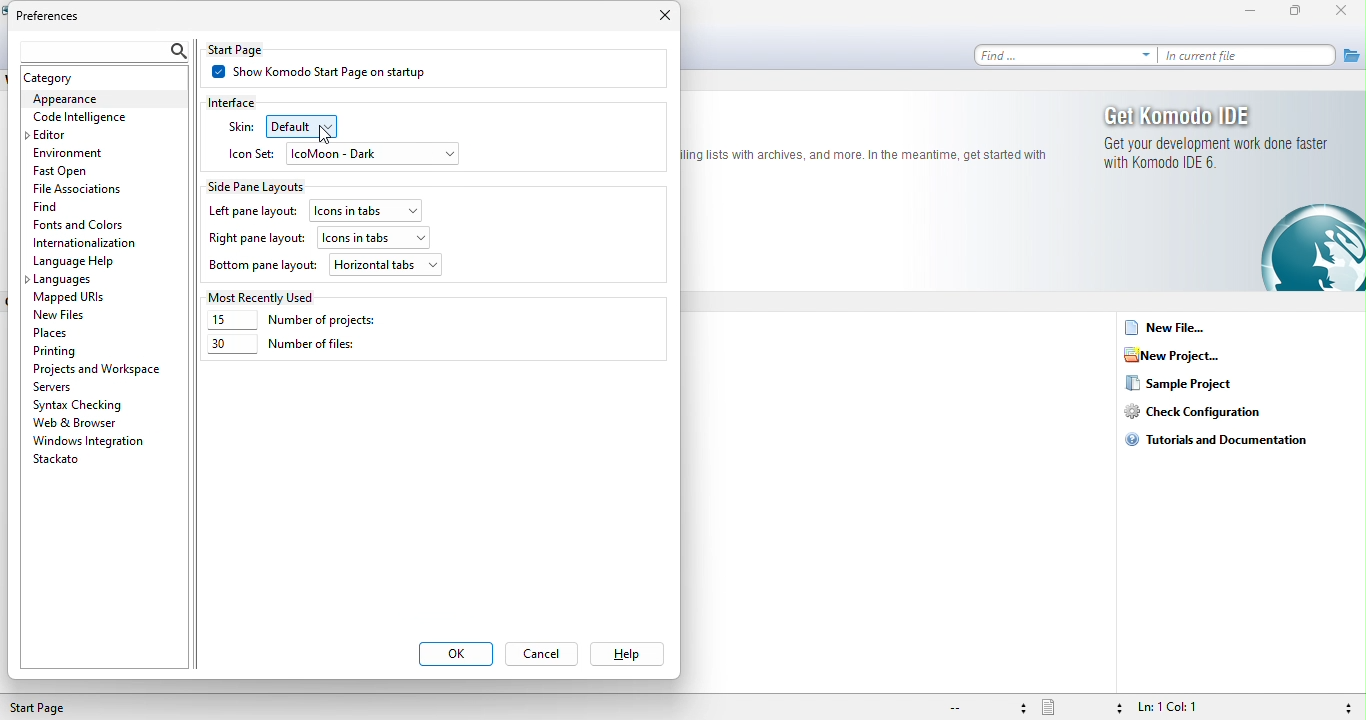 The image size is (1366, 720). I want to click on start page, so click(253, 49).